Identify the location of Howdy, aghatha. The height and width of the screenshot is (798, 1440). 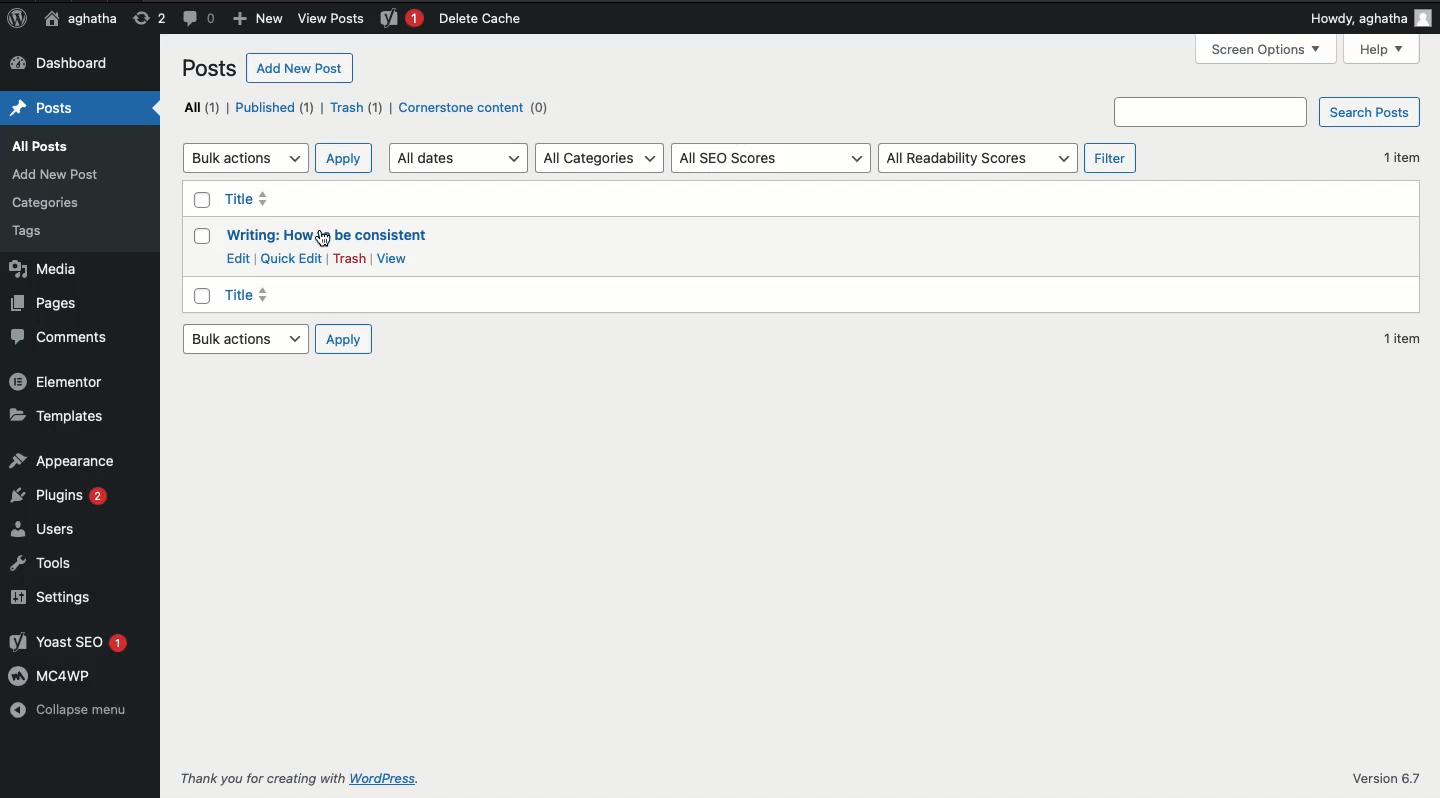
(1367, 18).